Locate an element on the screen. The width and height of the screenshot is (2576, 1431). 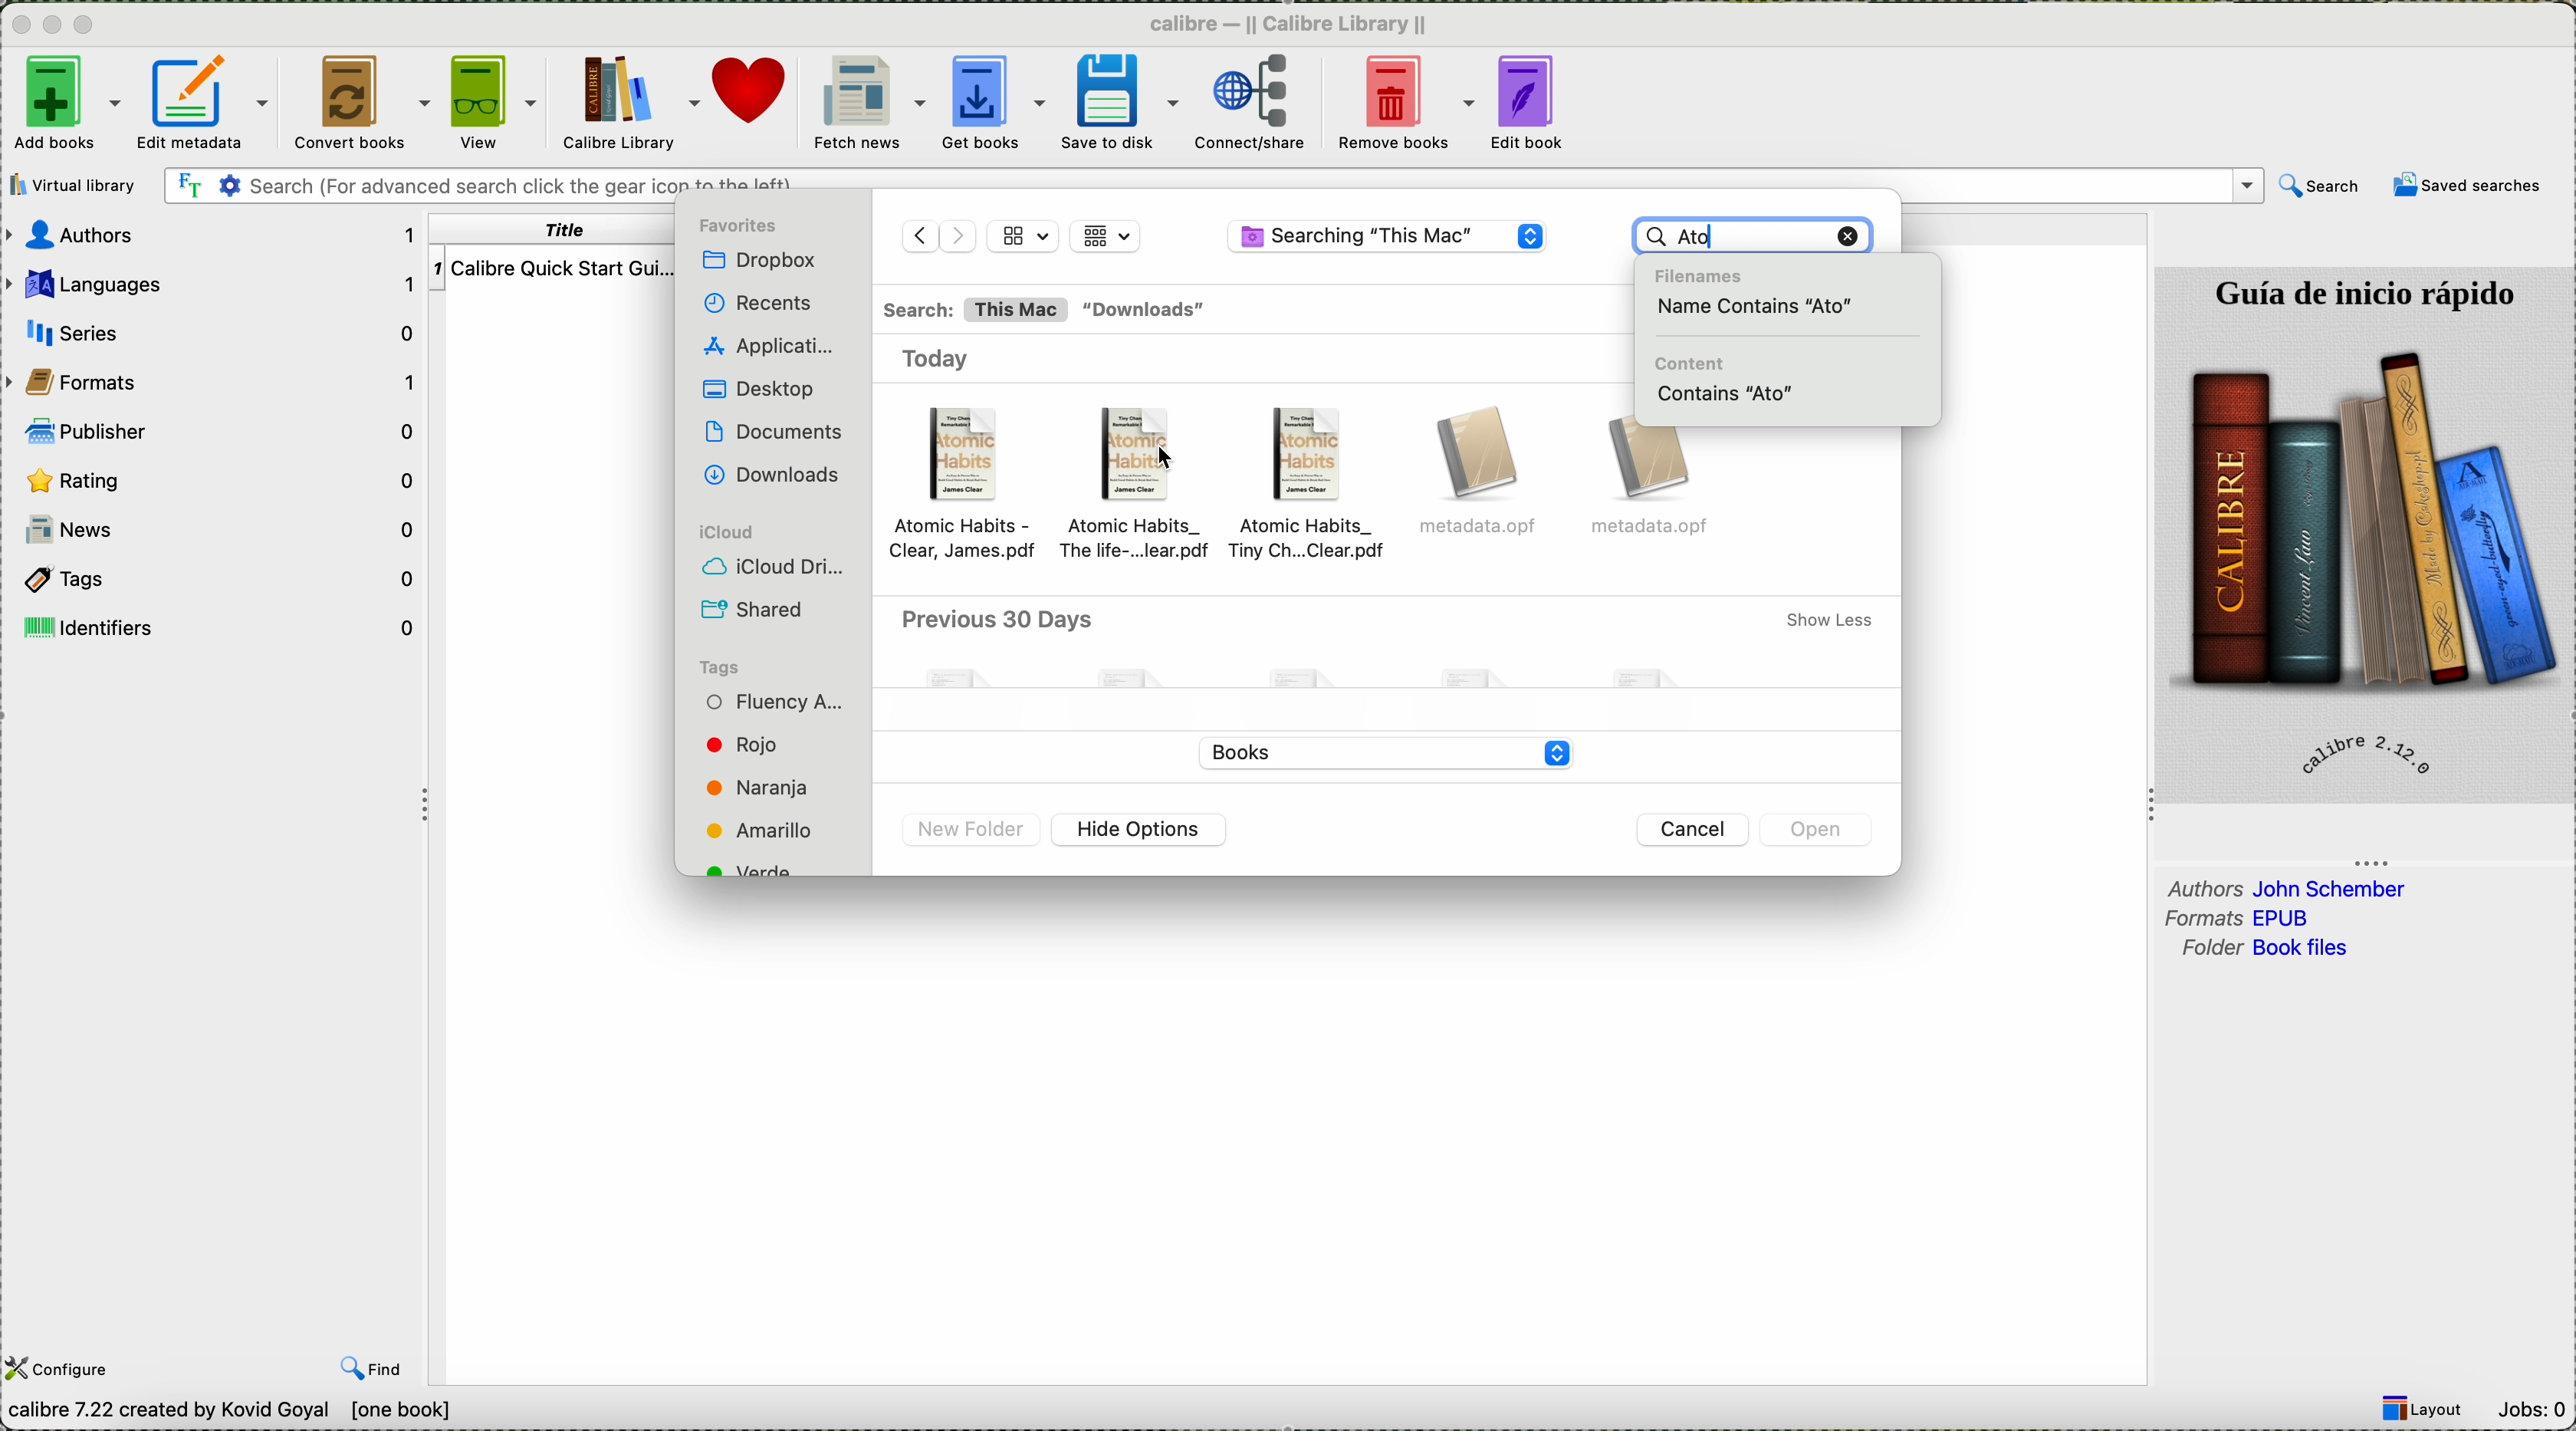
disable open button is located at coordinates (1814, 831).